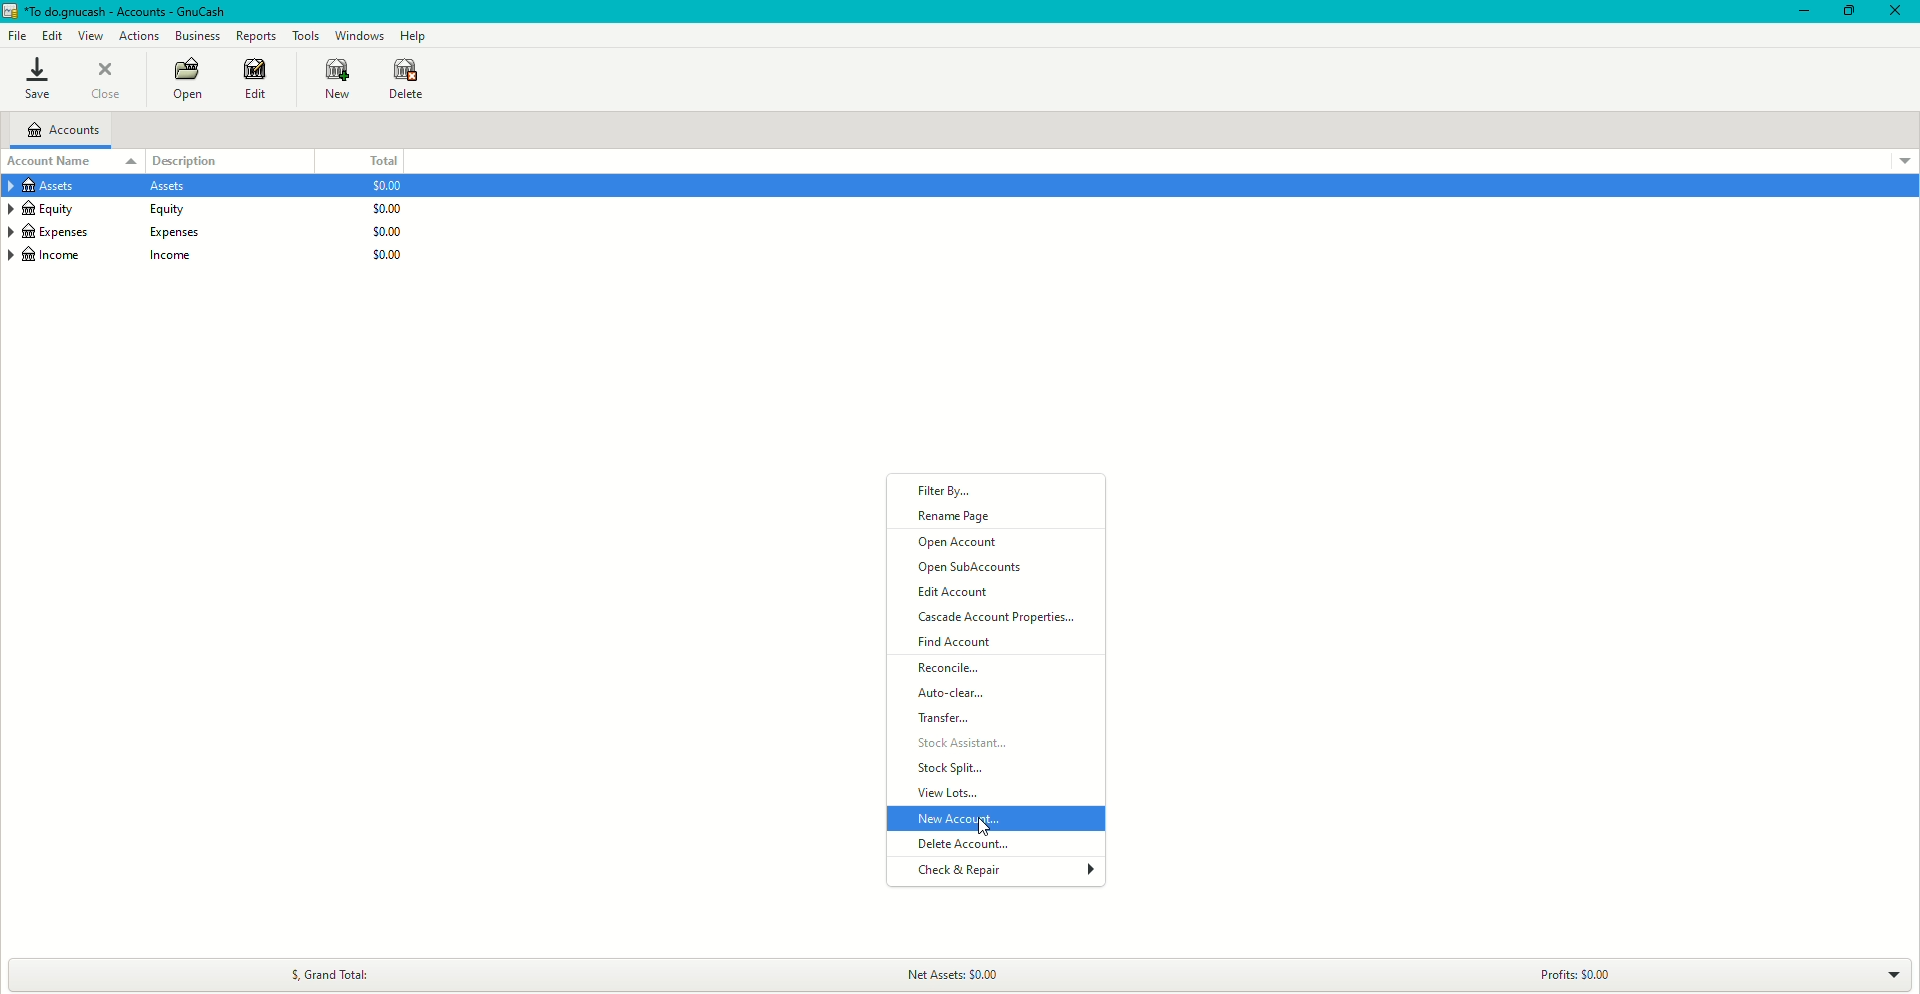 The height and width of the screenshot is (994, 1920). What do you see at coordinates (110, 81) in the screenshot?
I see `Close` at bounding box center [110, 81].